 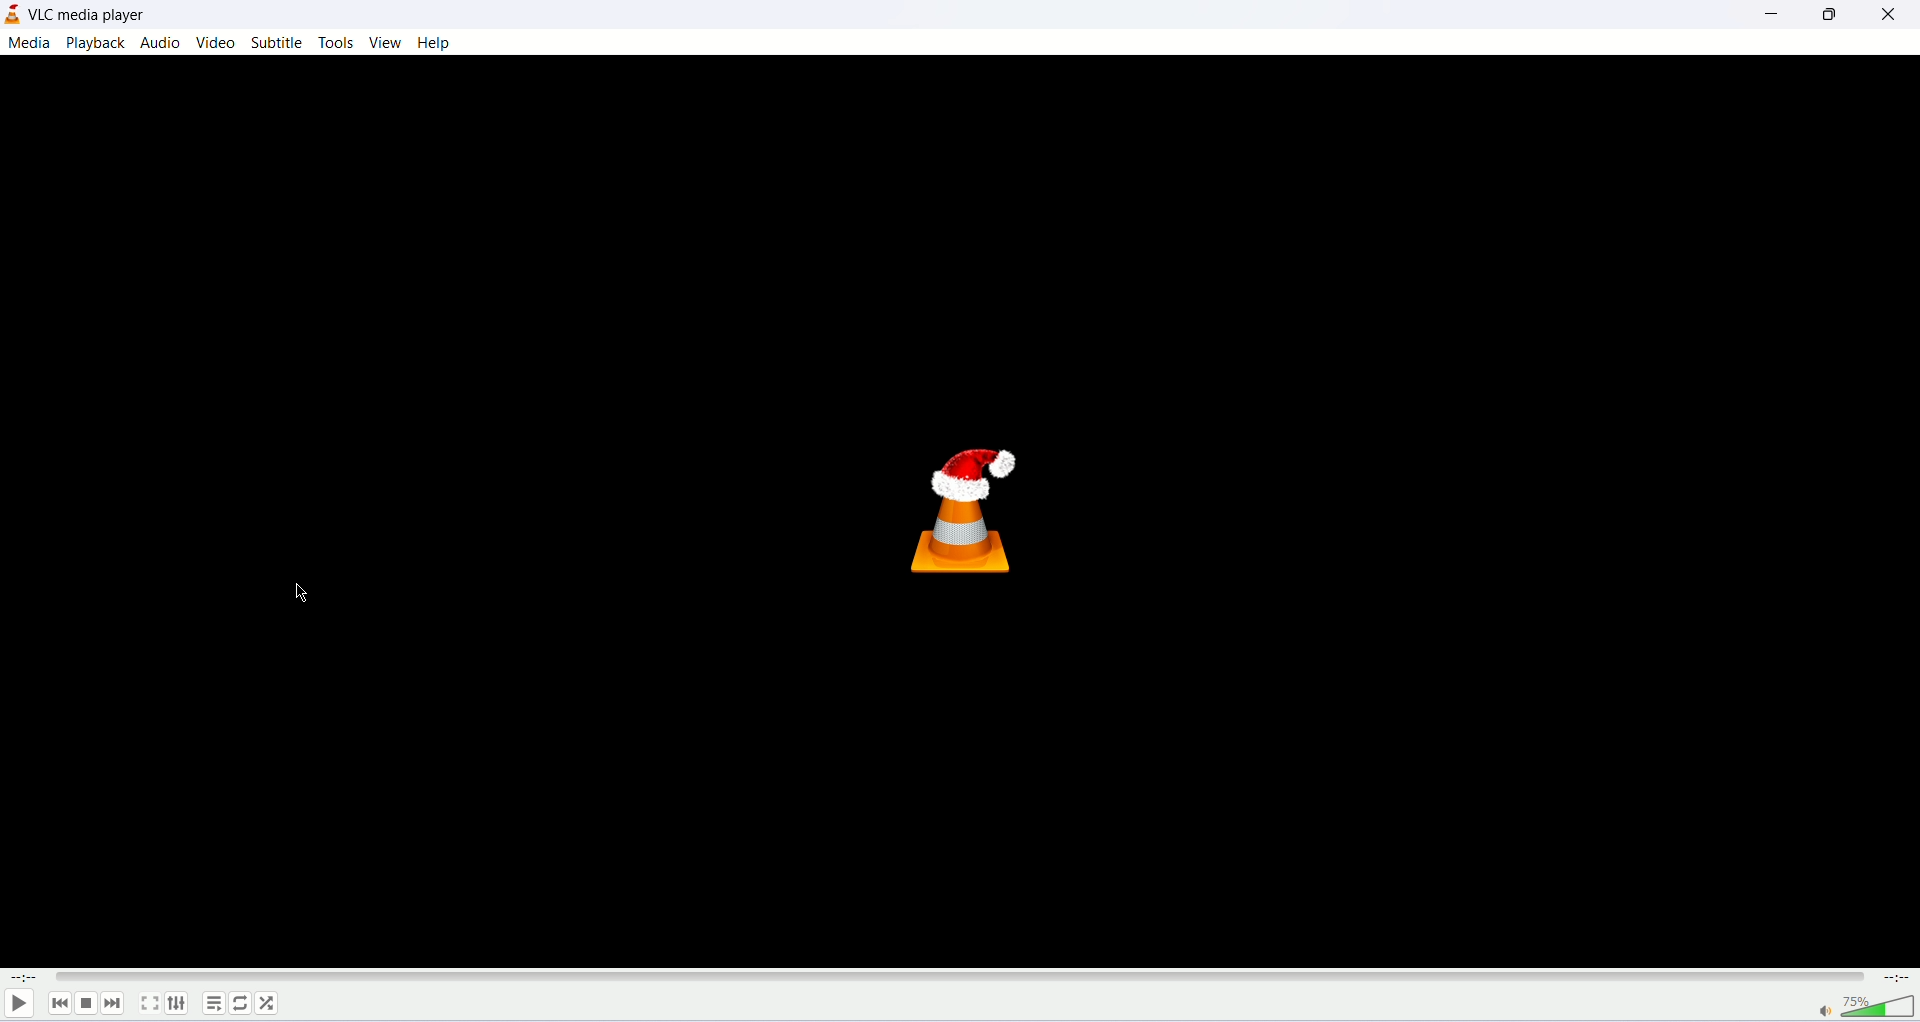 I want to click on elapsed time, so click(x=23, y=977).